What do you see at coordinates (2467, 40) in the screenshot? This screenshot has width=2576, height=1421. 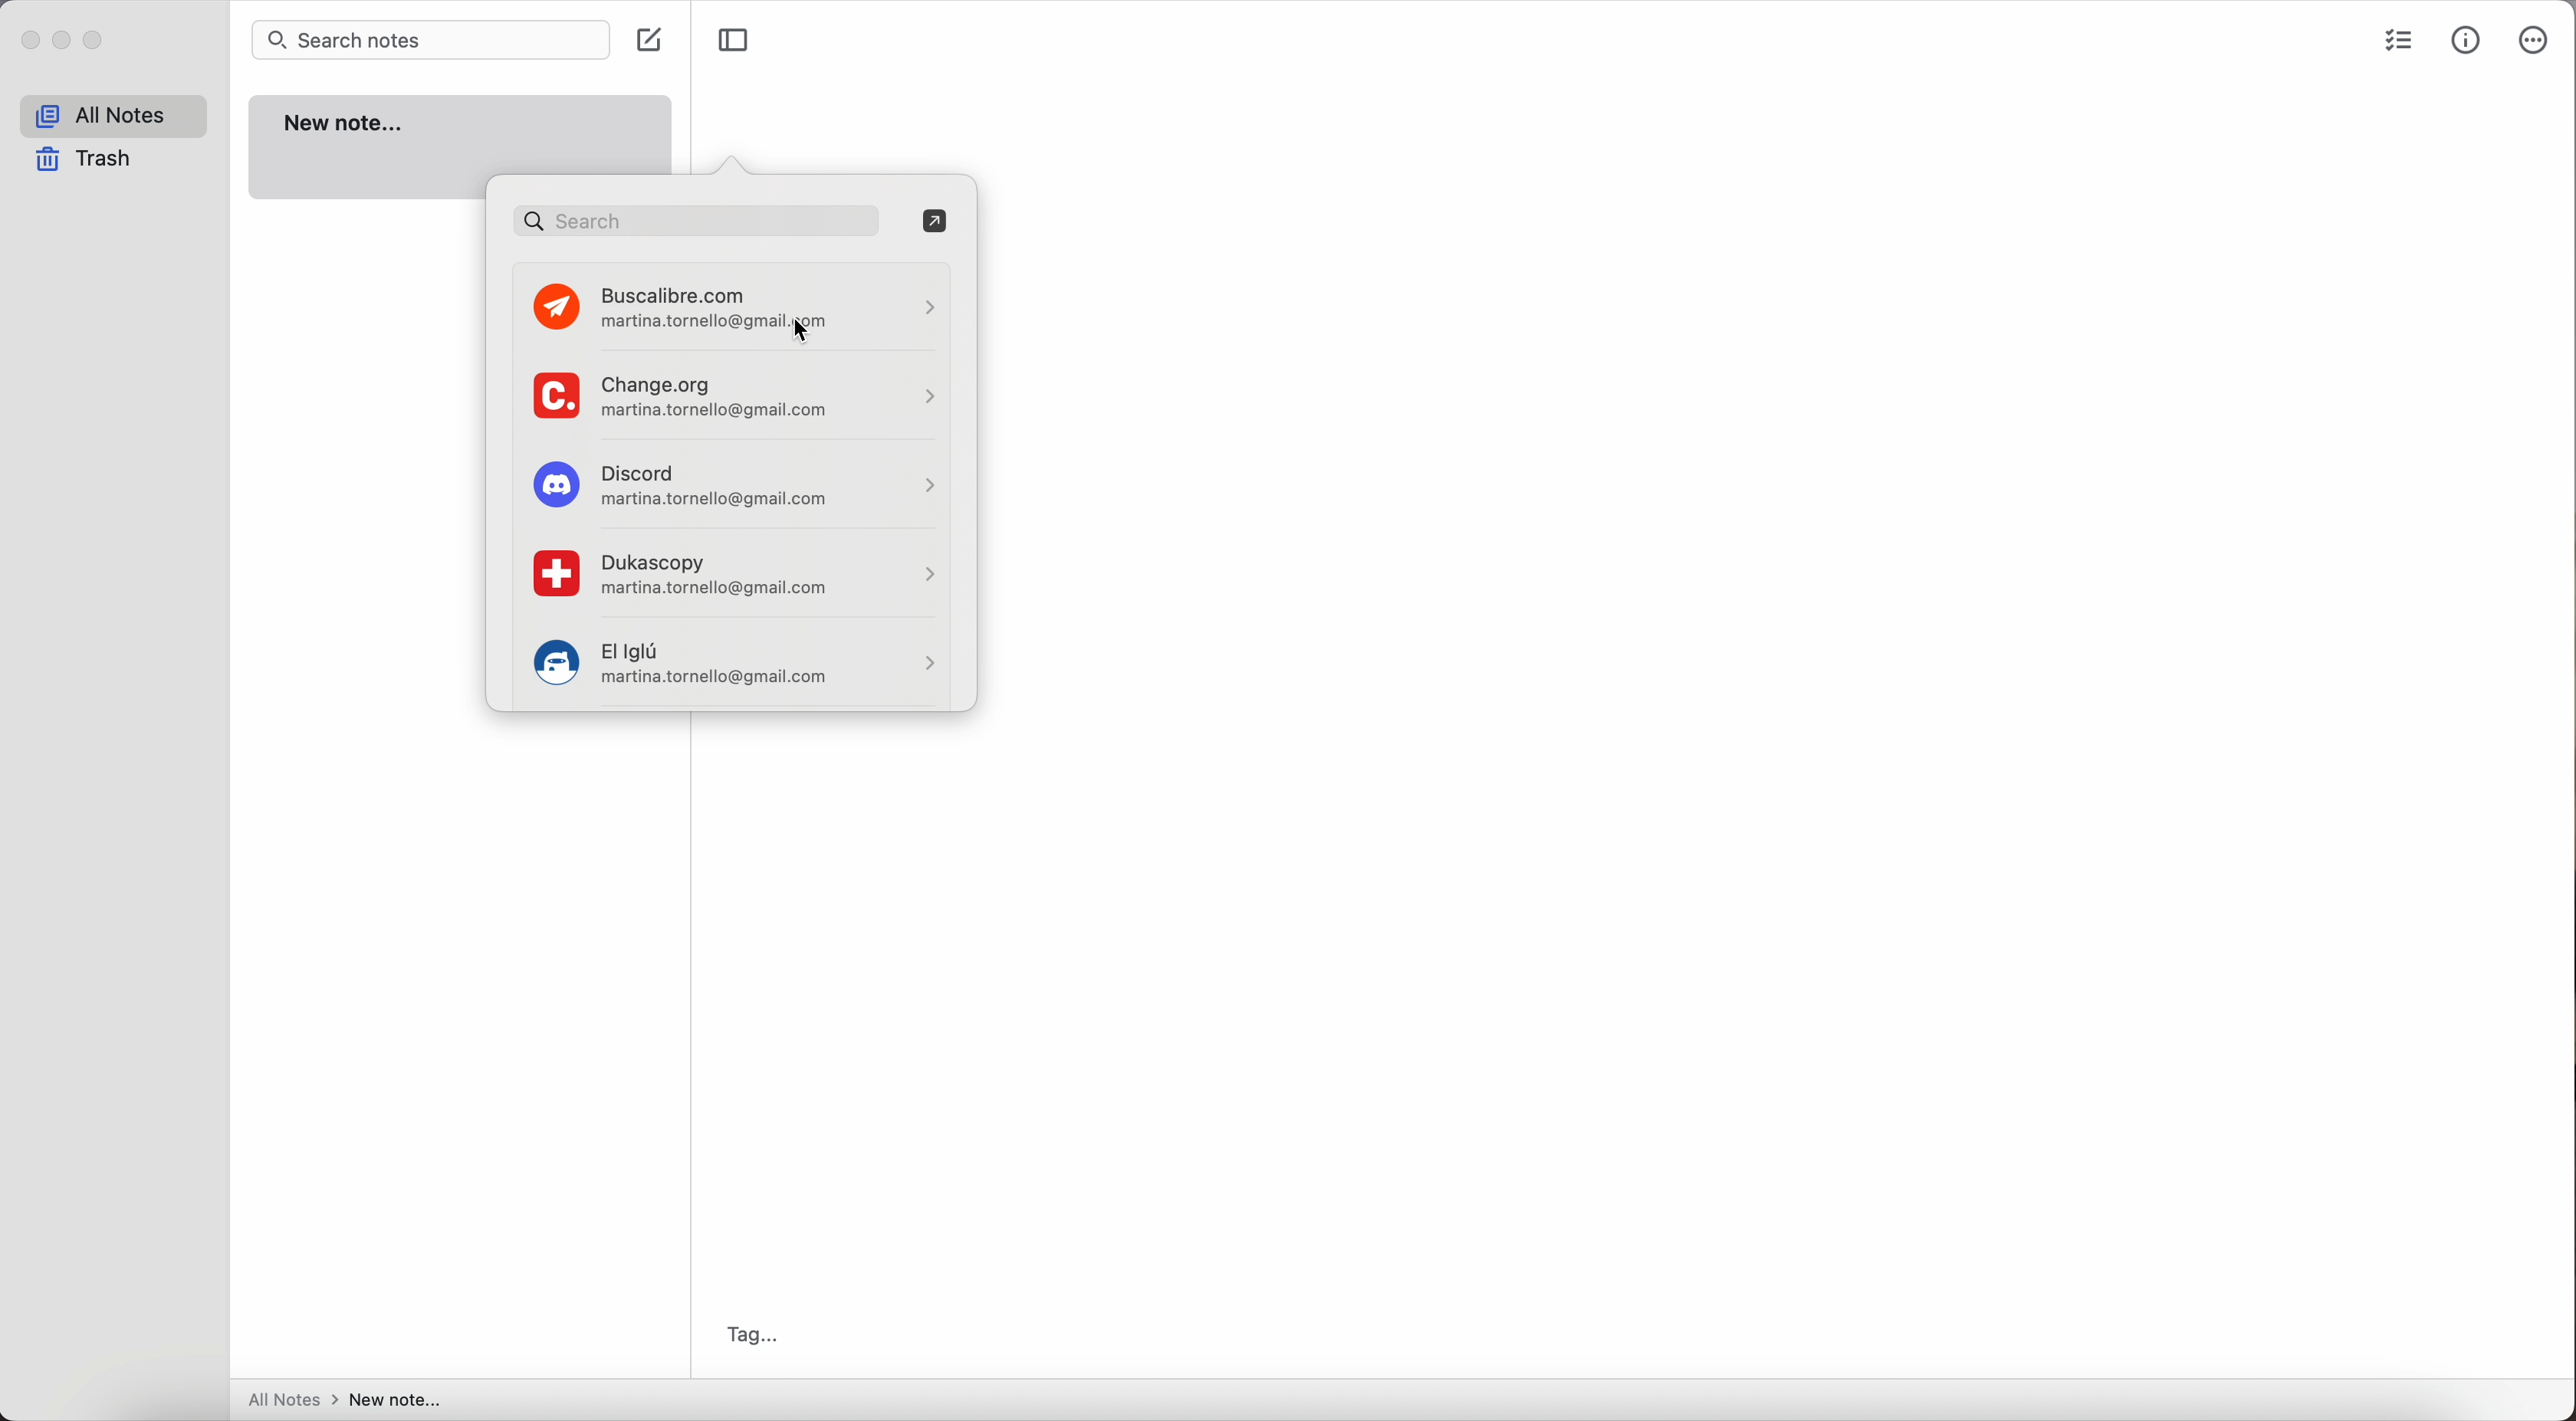 I see `metrics` at bounding box center [2467, 40].